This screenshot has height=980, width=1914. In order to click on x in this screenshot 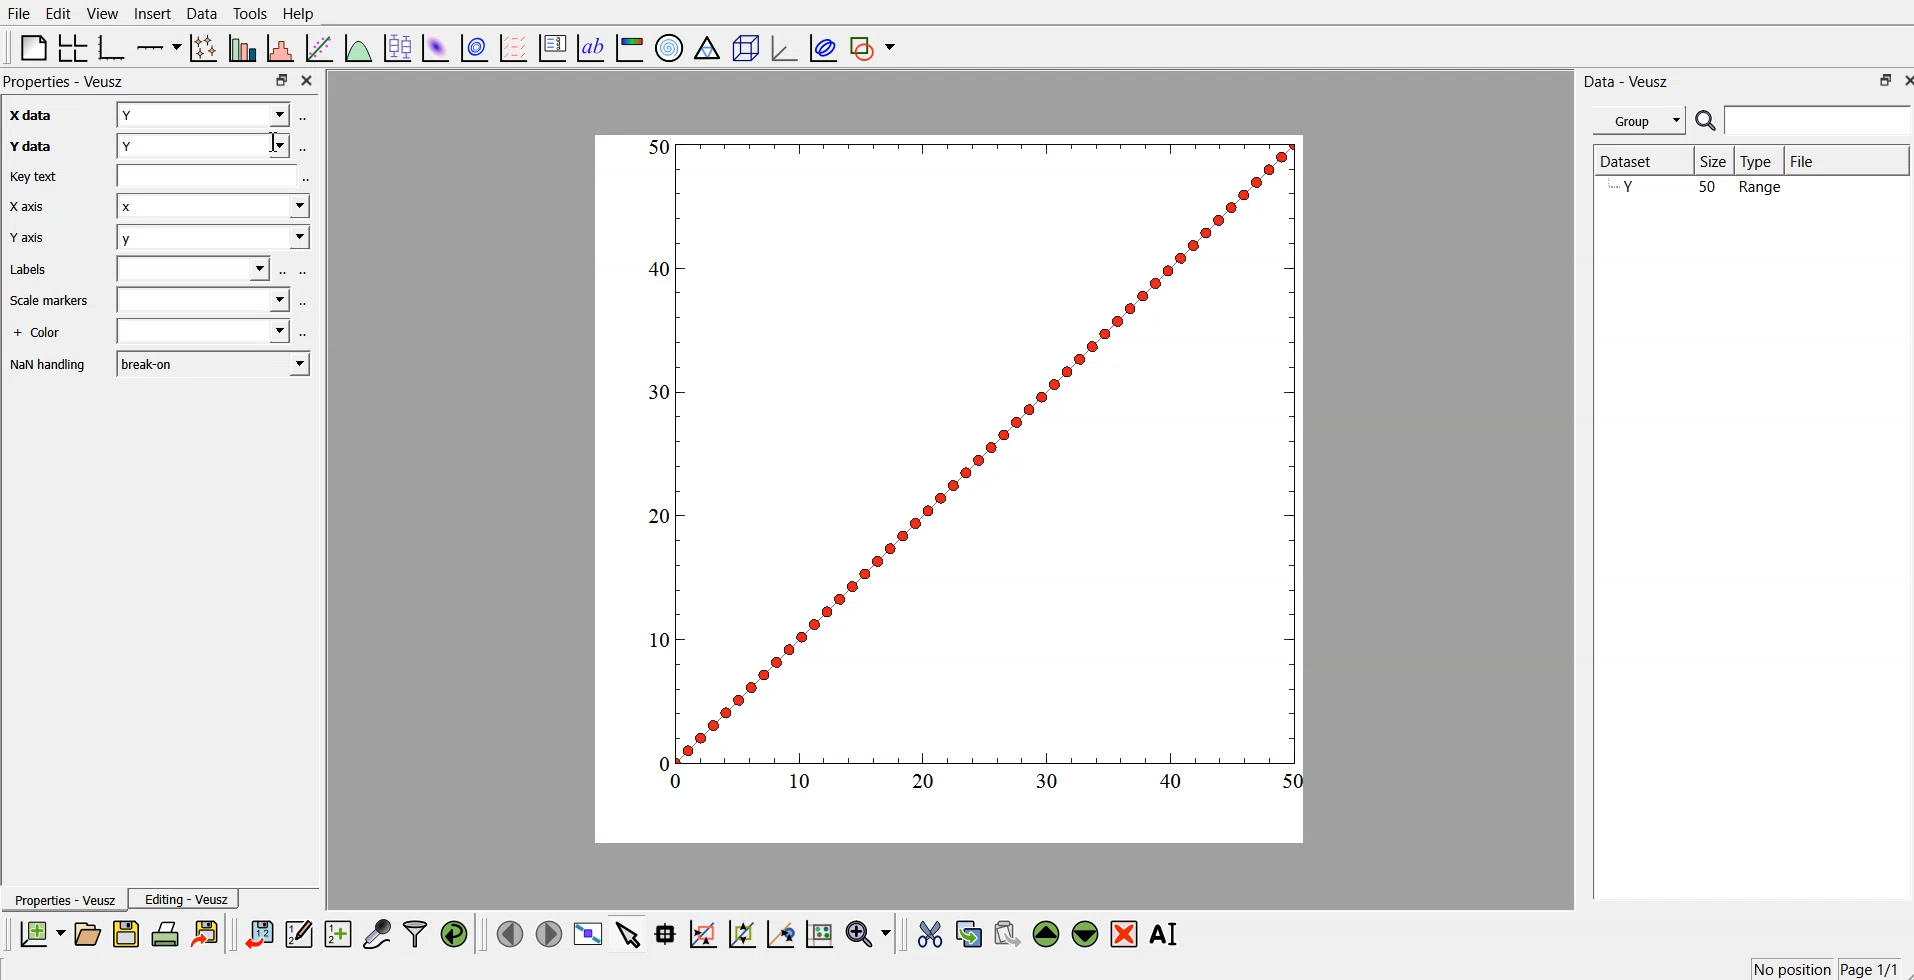, I will do `click(214, 209)`.